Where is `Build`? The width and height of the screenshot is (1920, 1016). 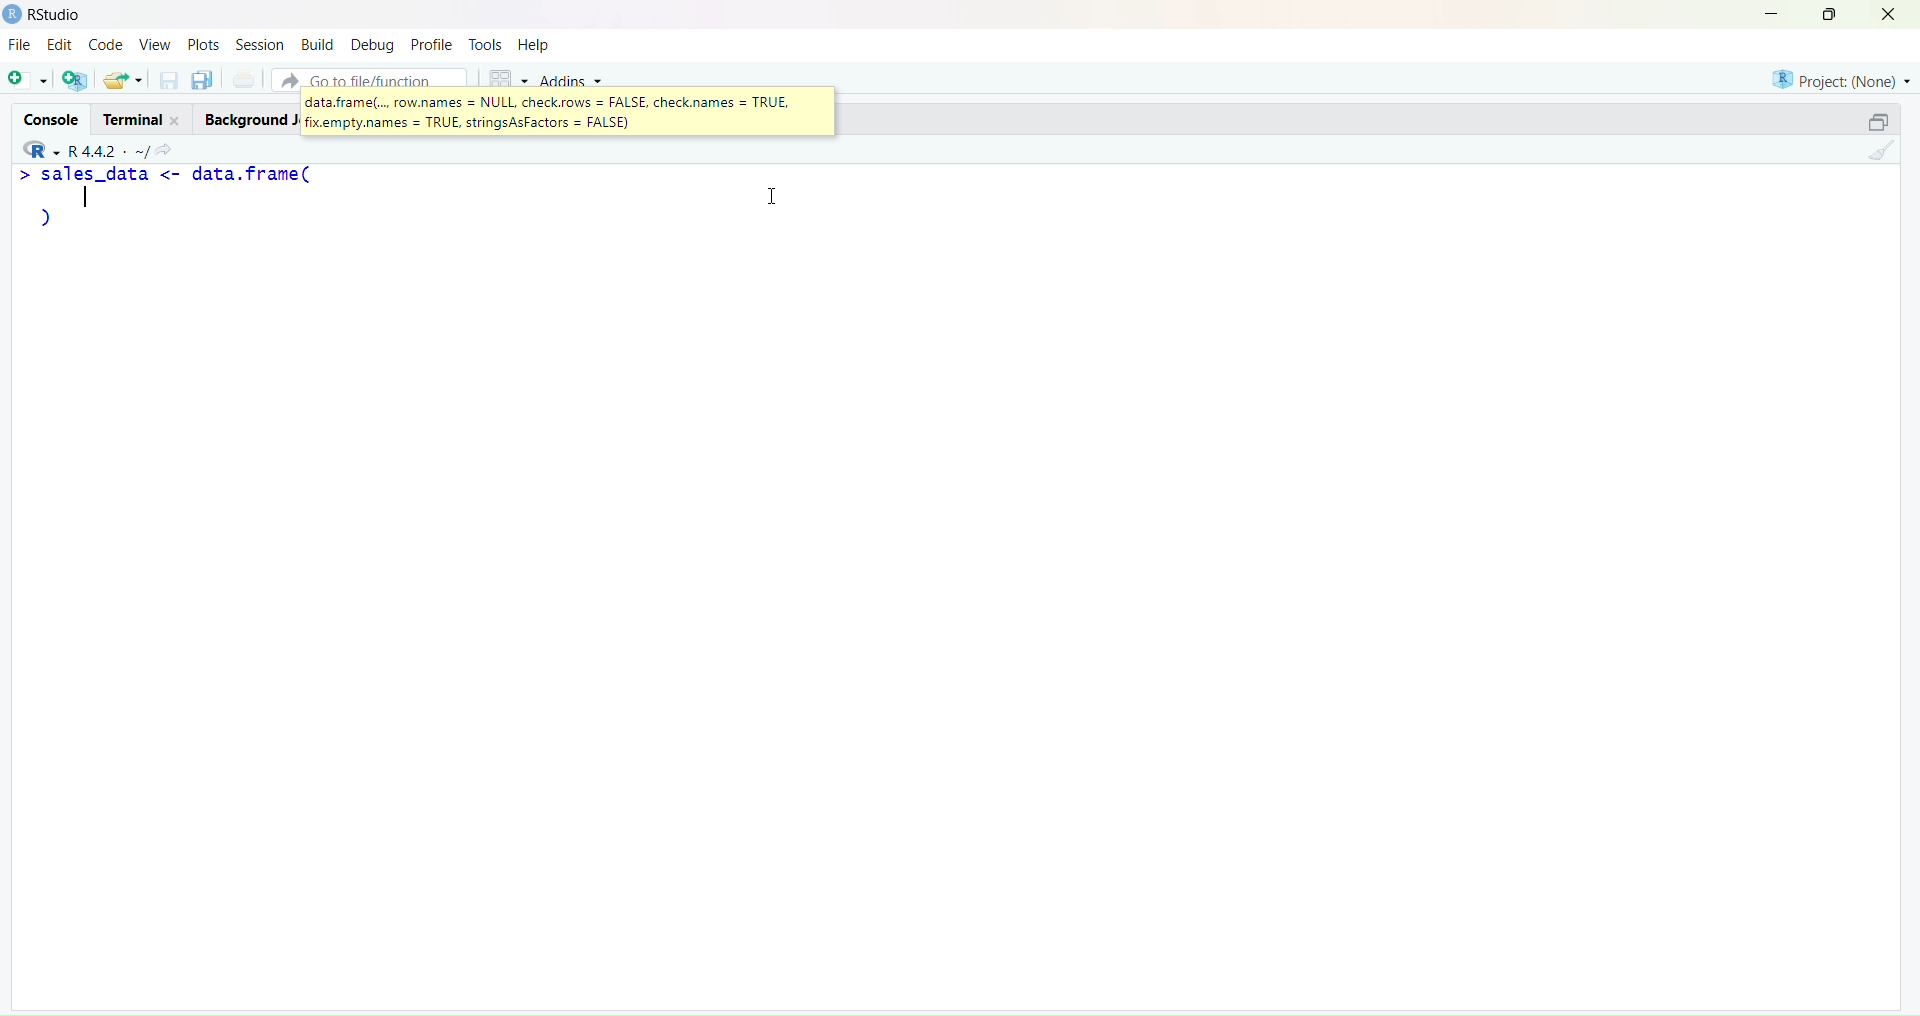 Build is located at coordinates (316, 44).